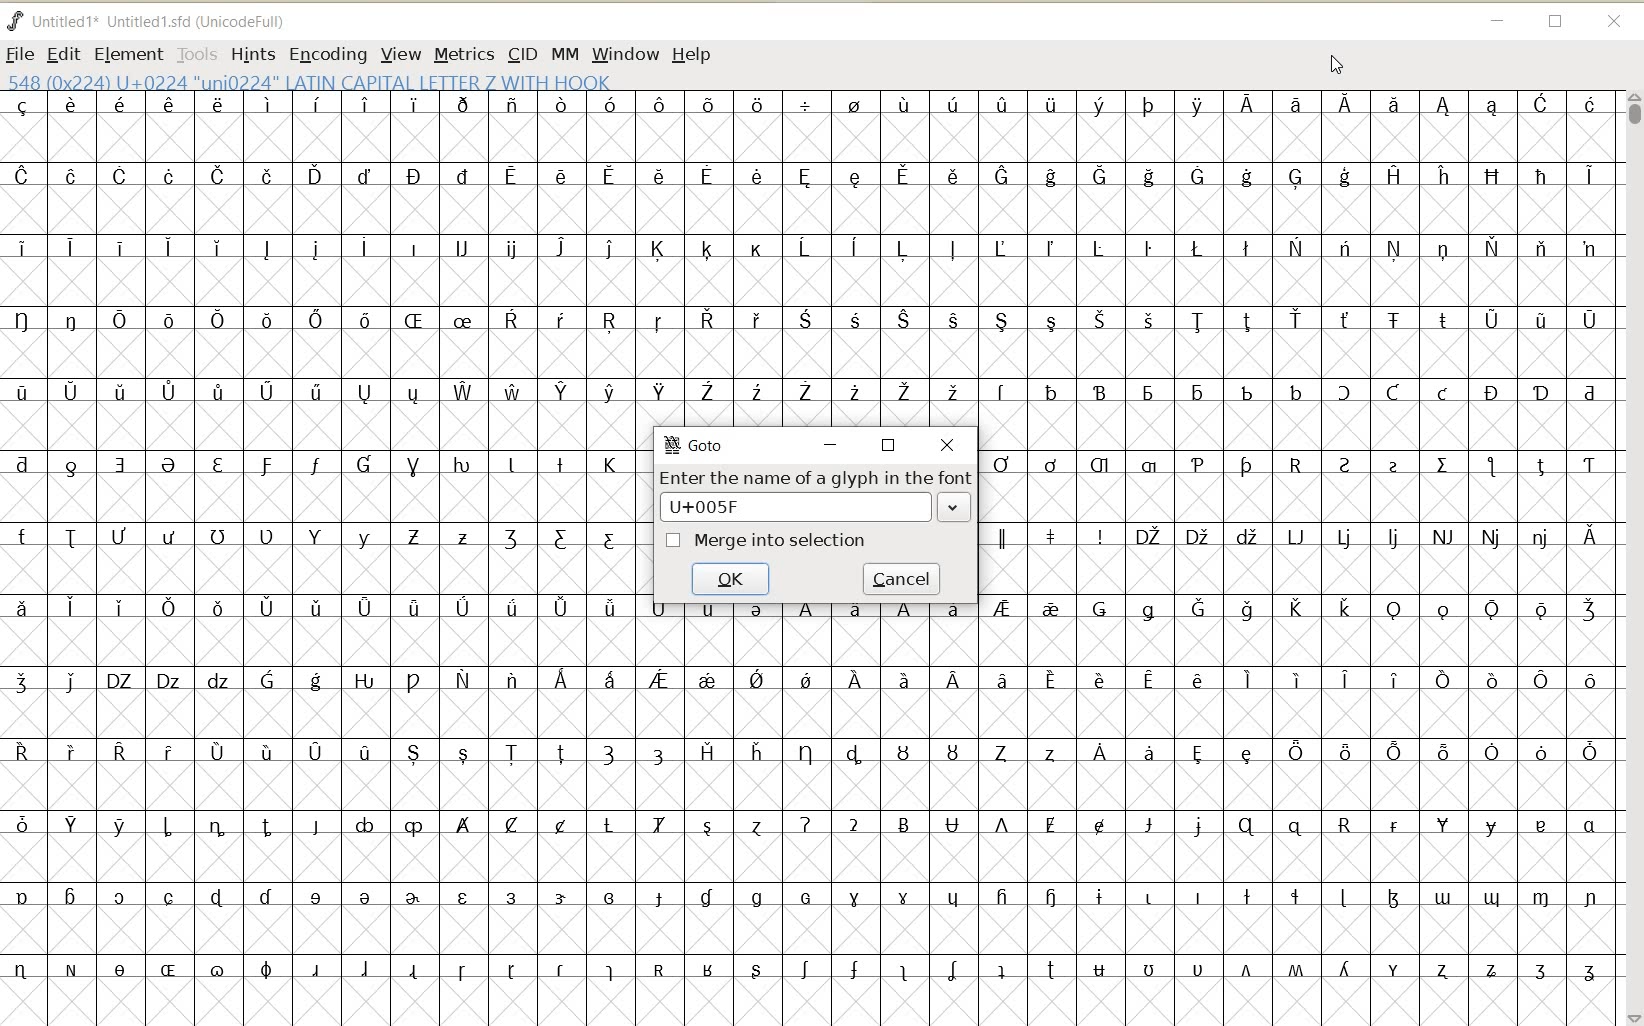 The width and height of the screenshot is (1644, 1026). Describe the element at coordinates (831, 446) in the screenshot. I see `minimize` at that location.